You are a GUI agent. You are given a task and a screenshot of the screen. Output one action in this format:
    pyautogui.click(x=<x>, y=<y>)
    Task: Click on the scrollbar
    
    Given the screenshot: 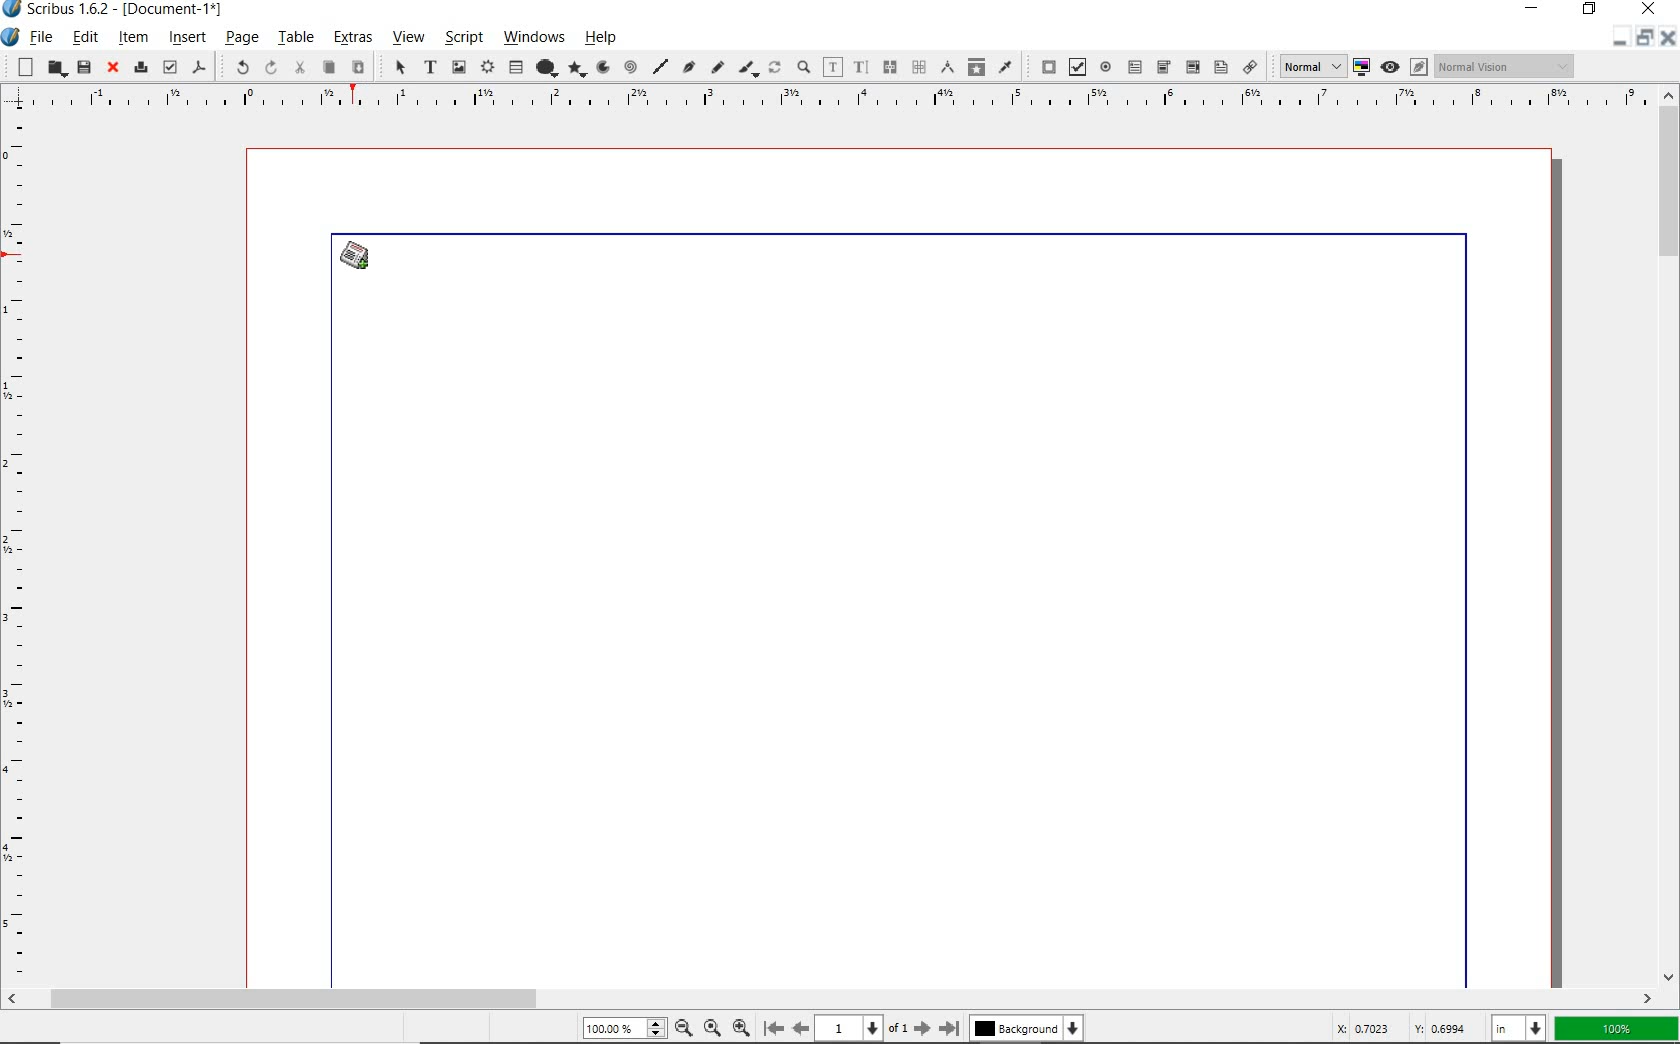 What is the action you would take?
    pyautogui.click(x=1670, y=536)
    